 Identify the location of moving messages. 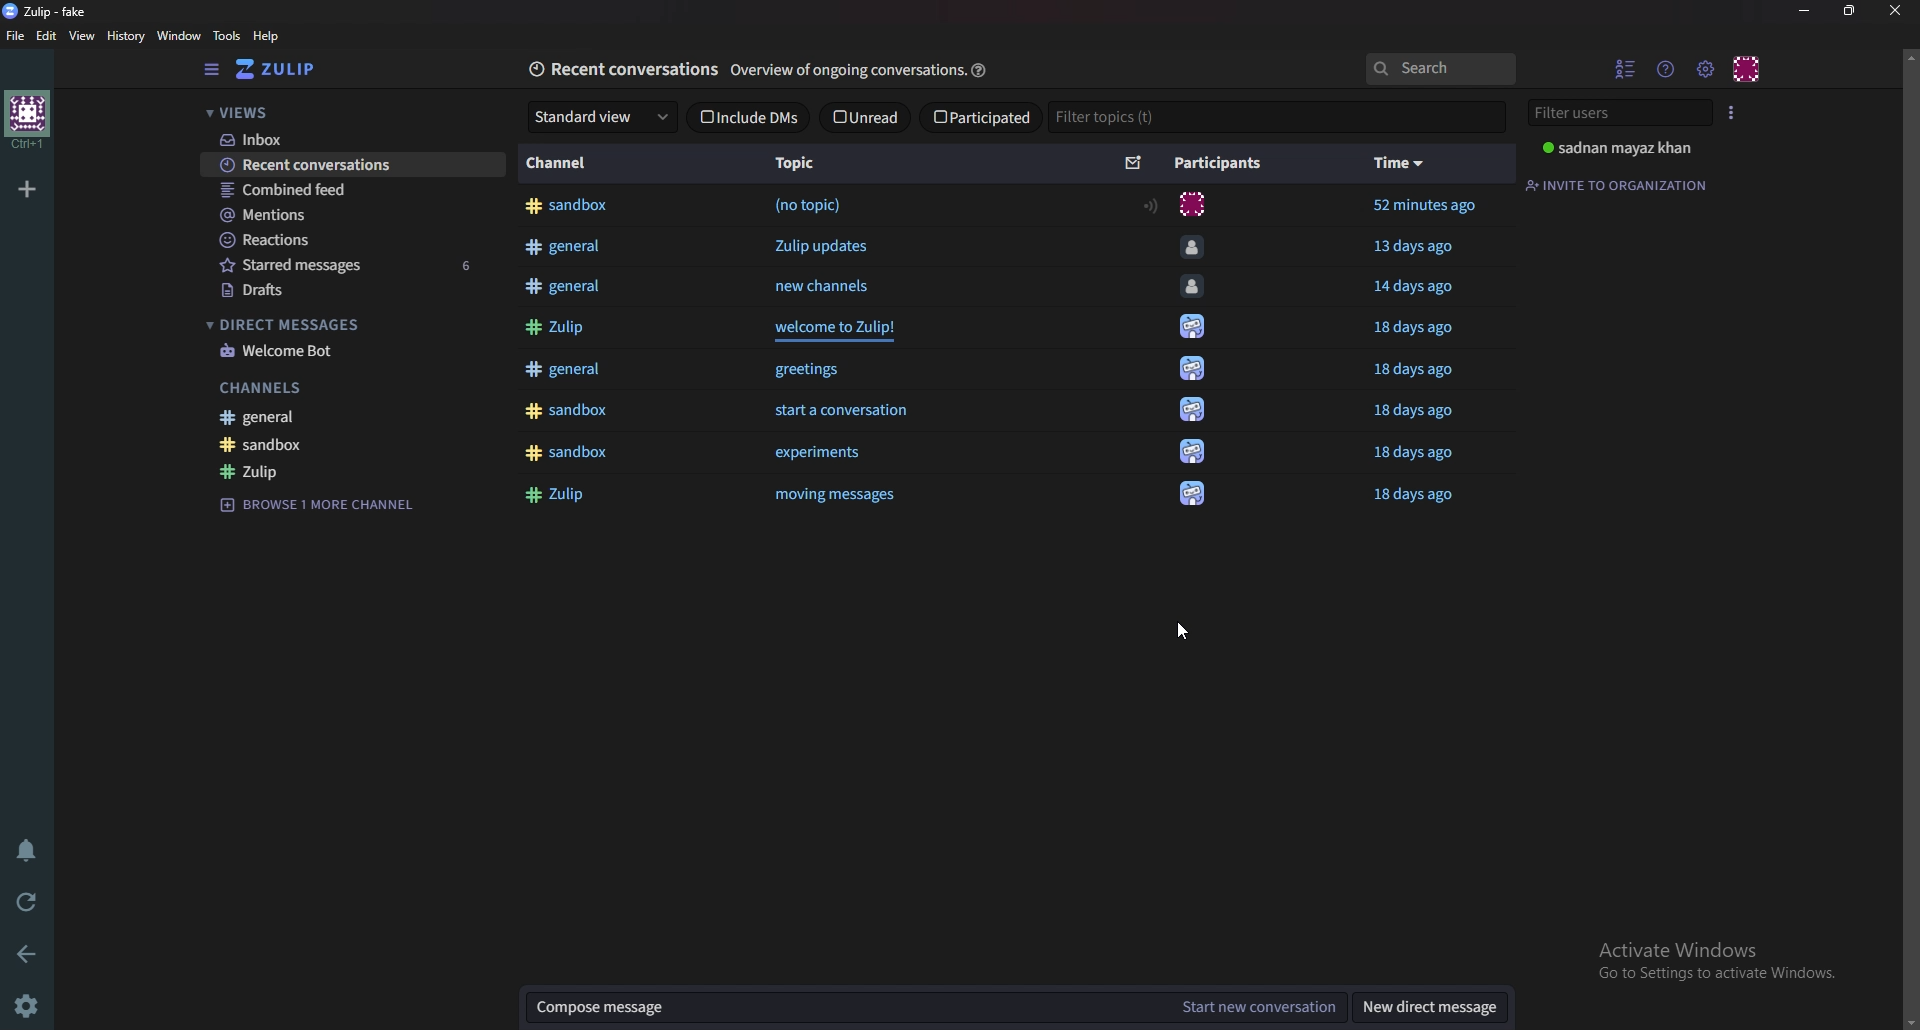
(855, 499).